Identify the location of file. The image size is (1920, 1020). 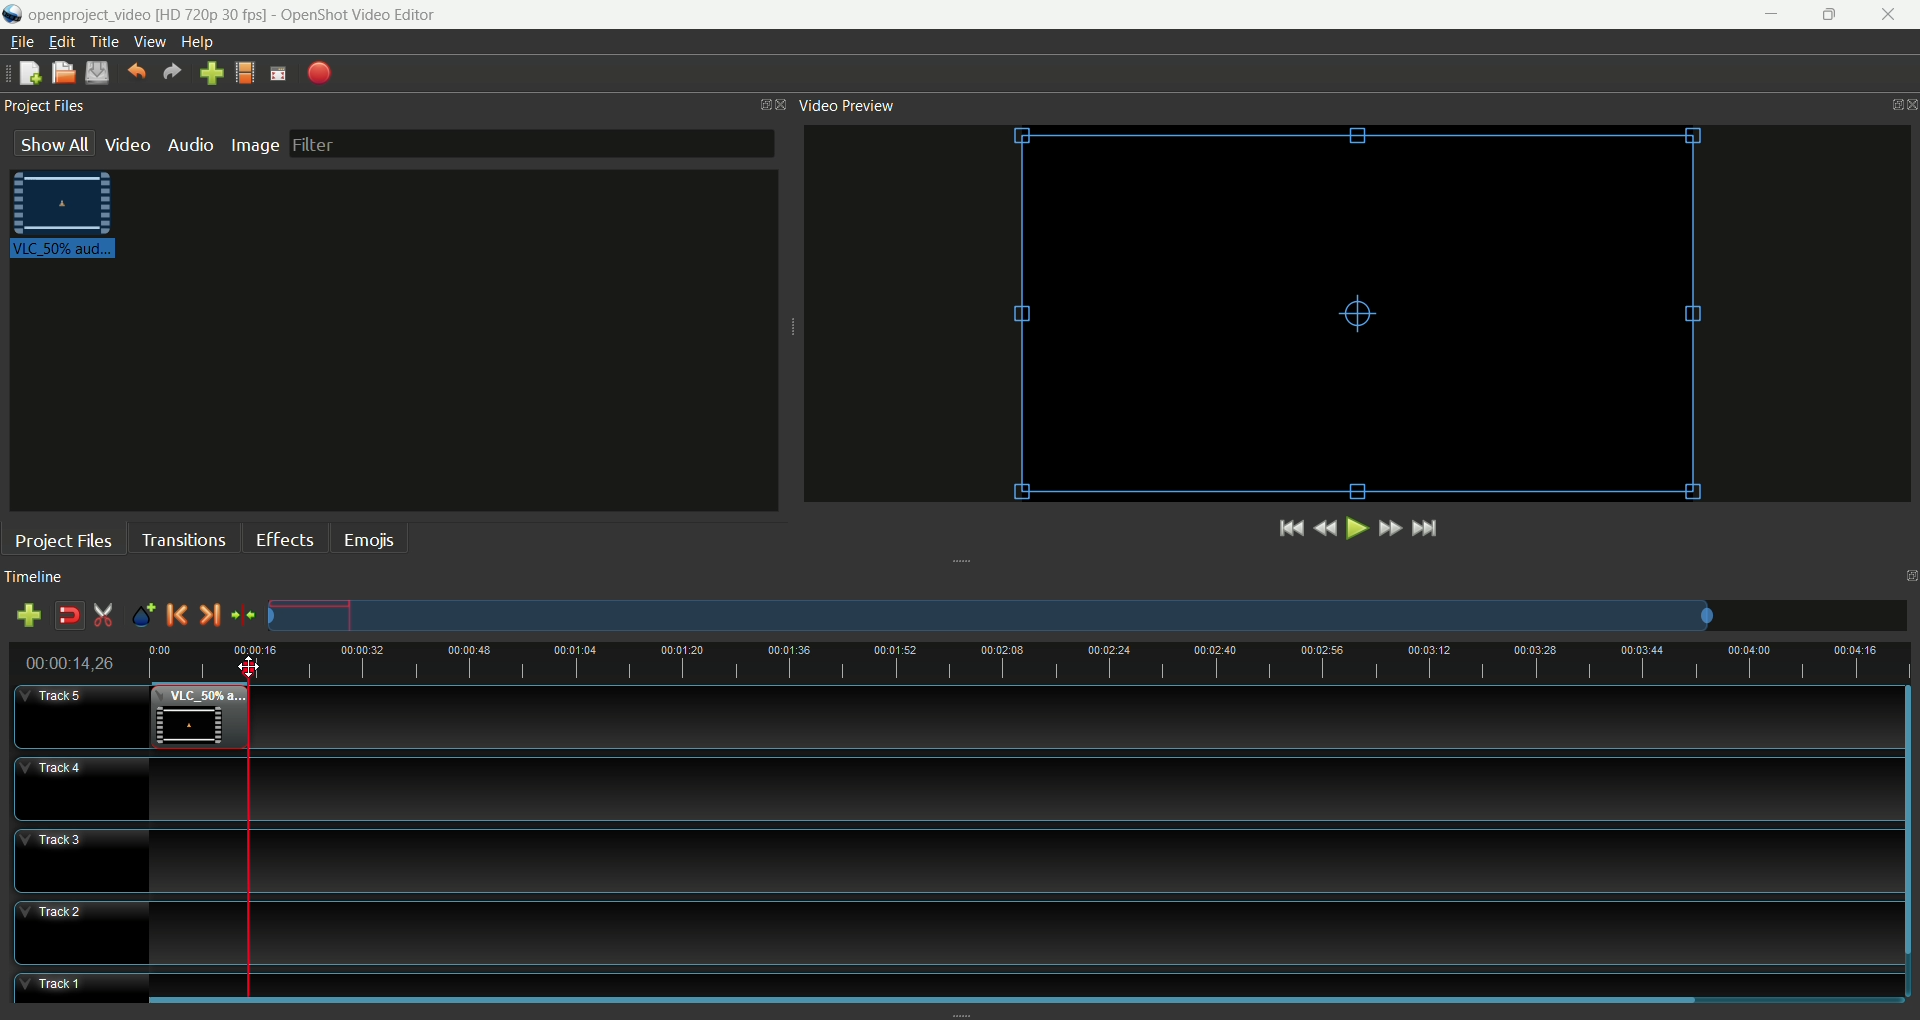
(22, 42).